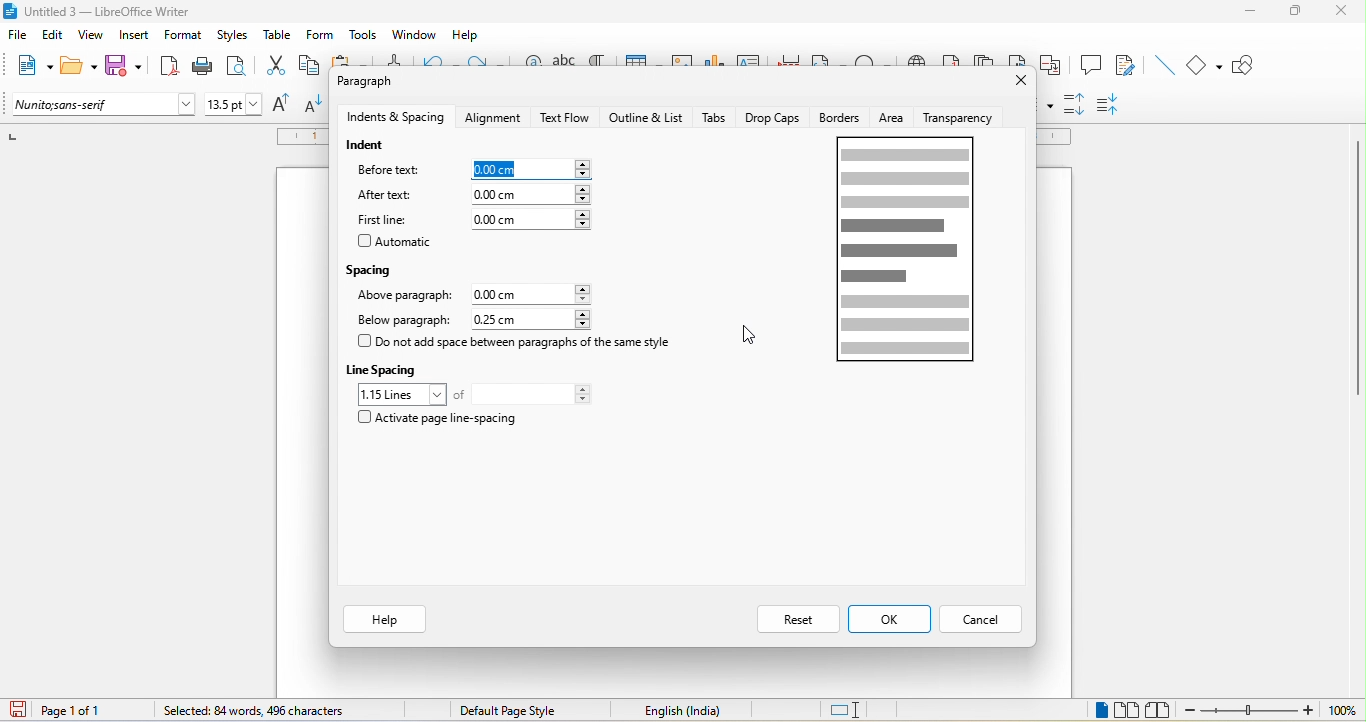 Image resolution: width=1366 pixels, height=722 pixels. I want to click on increase size, so click(278, 103).